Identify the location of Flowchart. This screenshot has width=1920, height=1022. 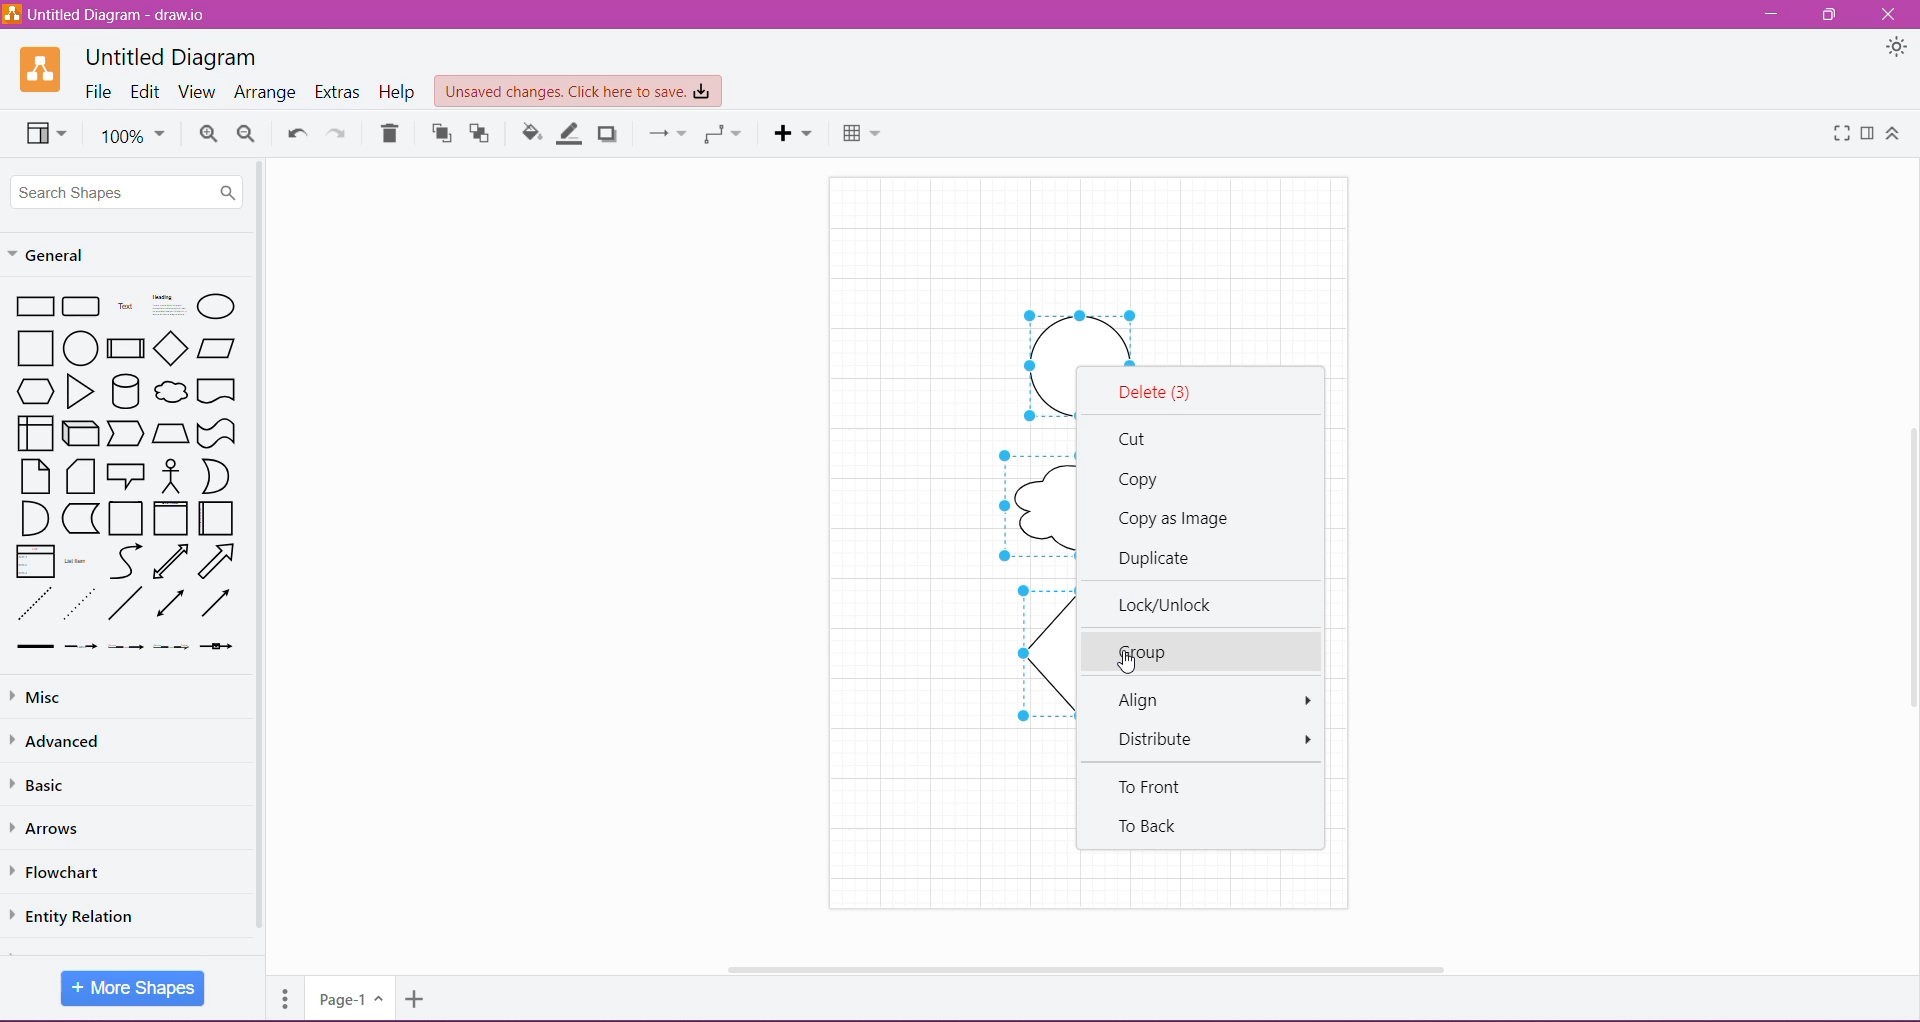
(69, 872).